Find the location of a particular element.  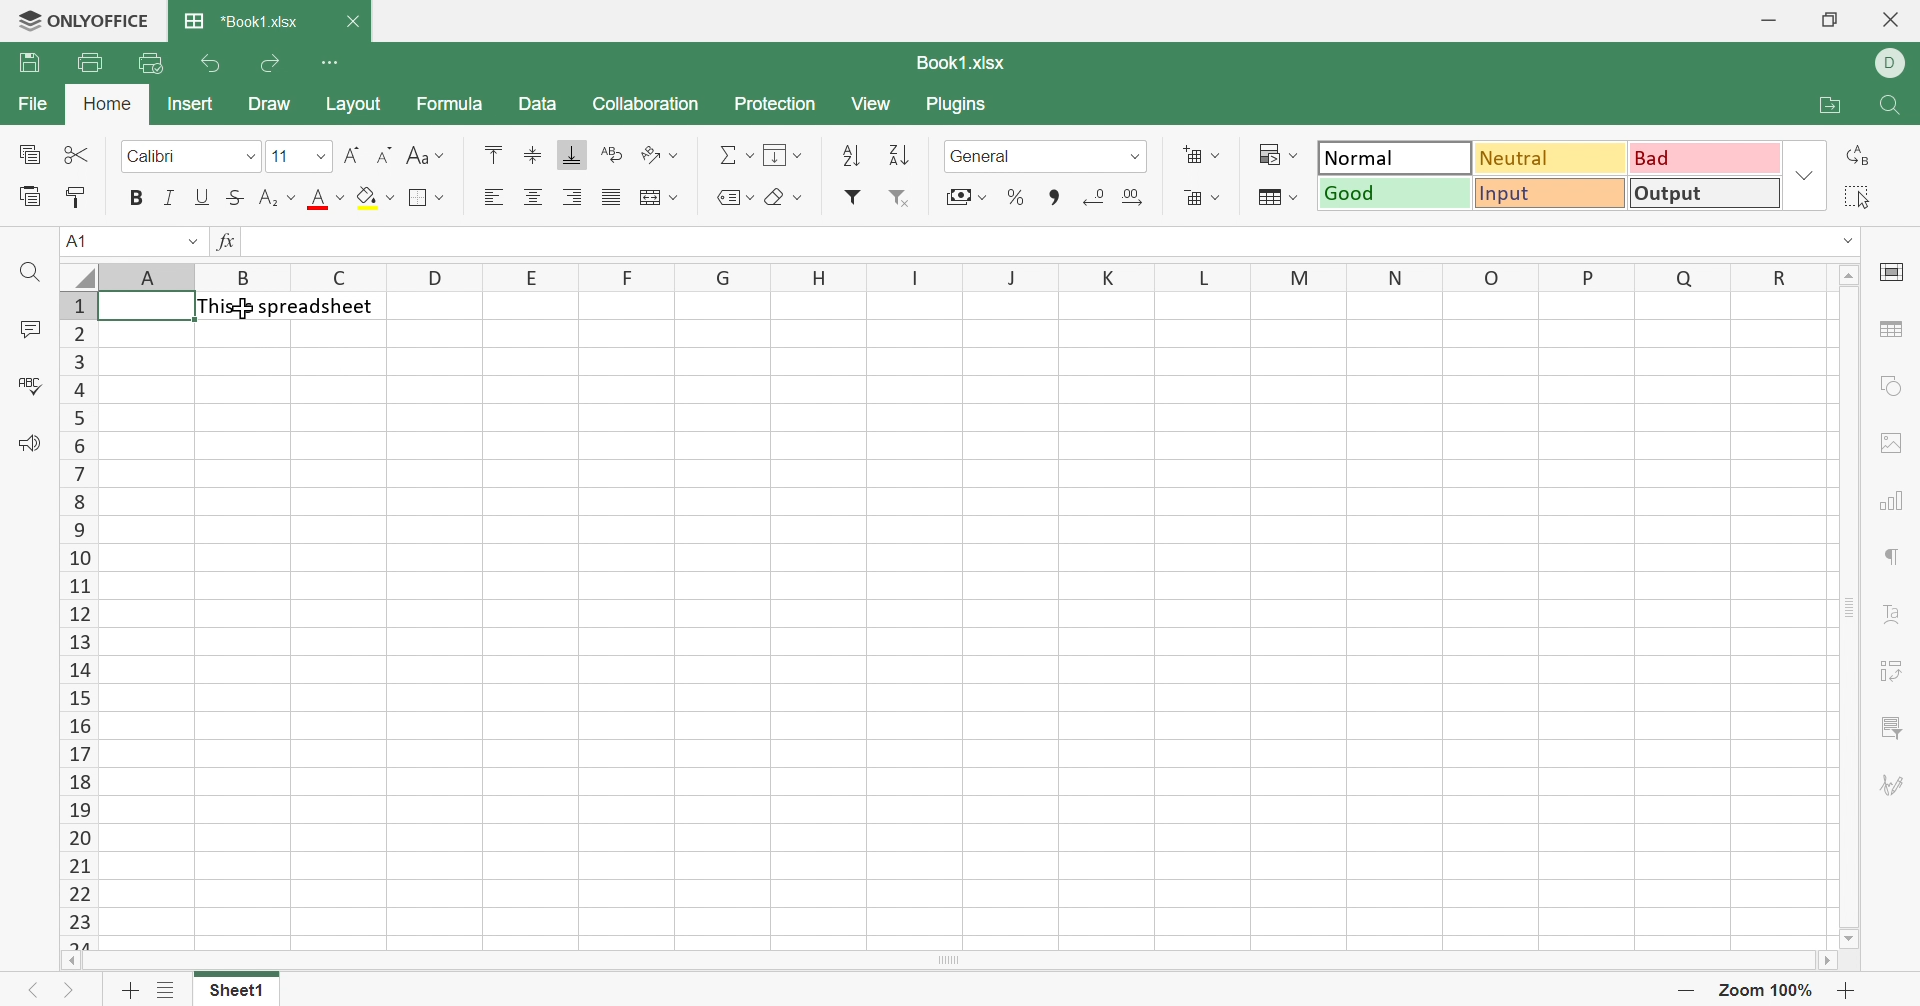

Plugins is located at coordinates (960, 104).